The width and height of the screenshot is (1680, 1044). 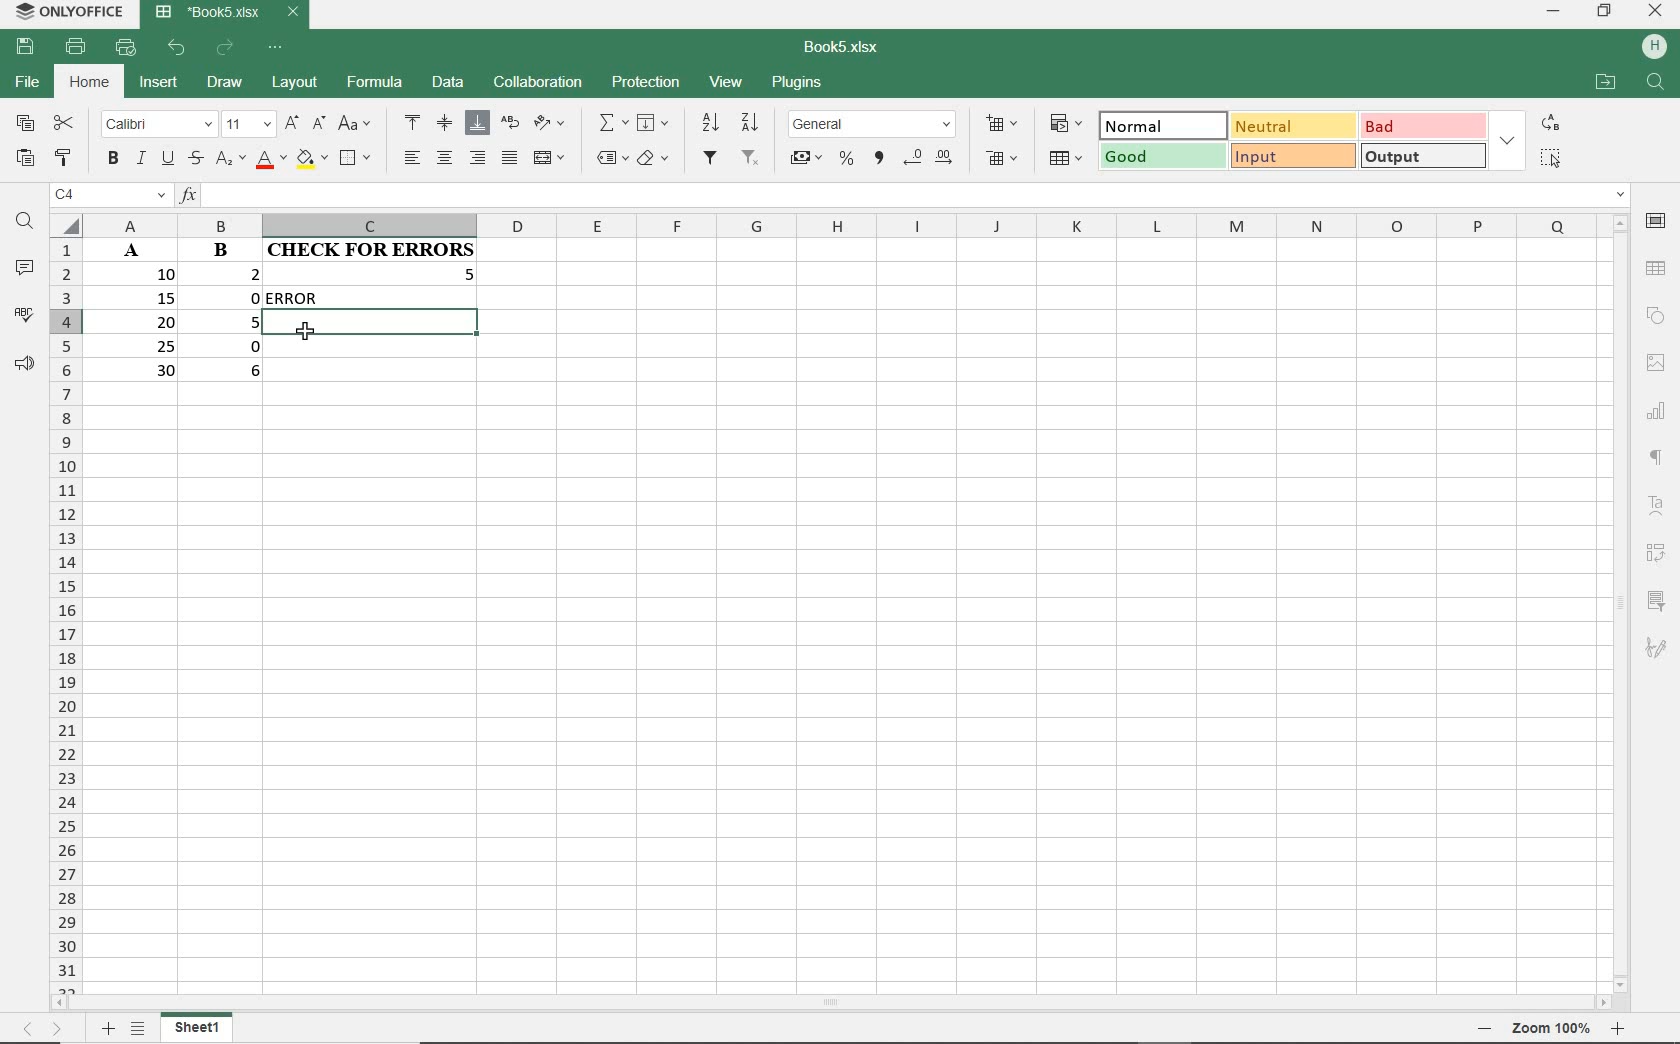 I want to click on SORT DESCENDING, so click(x=753, y=121).